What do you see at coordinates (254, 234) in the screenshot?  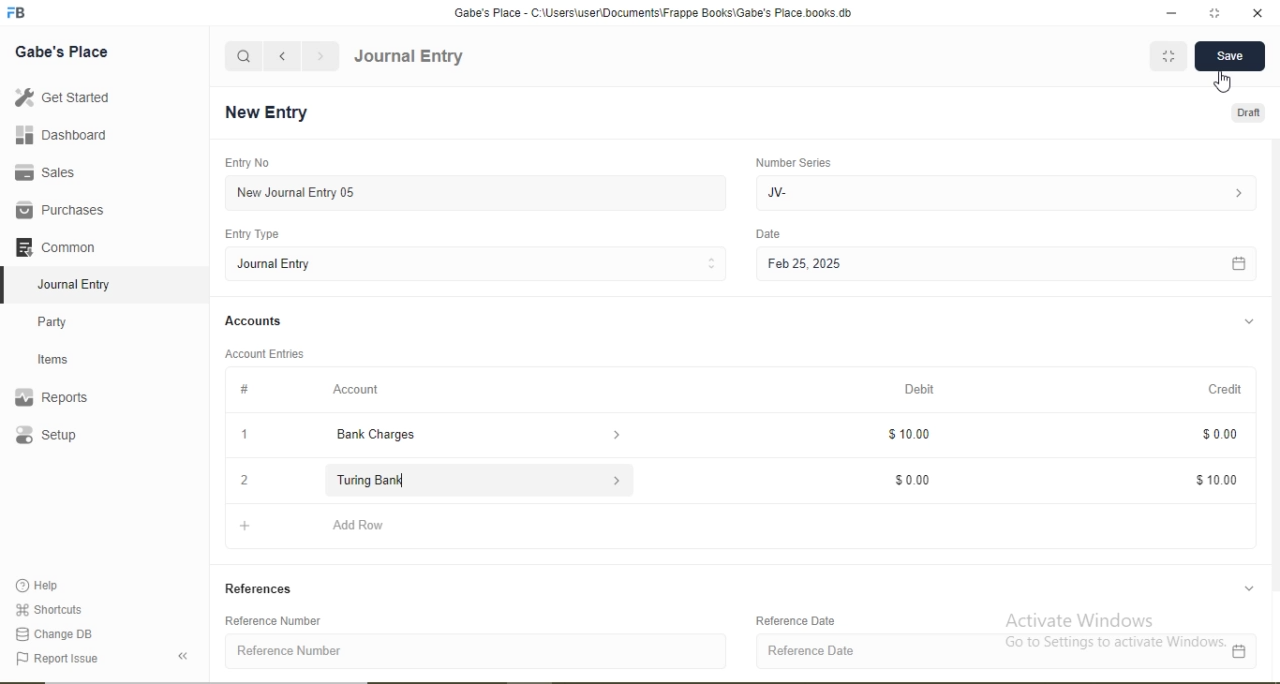 I see `Entry Type` at bounding box center [254, 234].